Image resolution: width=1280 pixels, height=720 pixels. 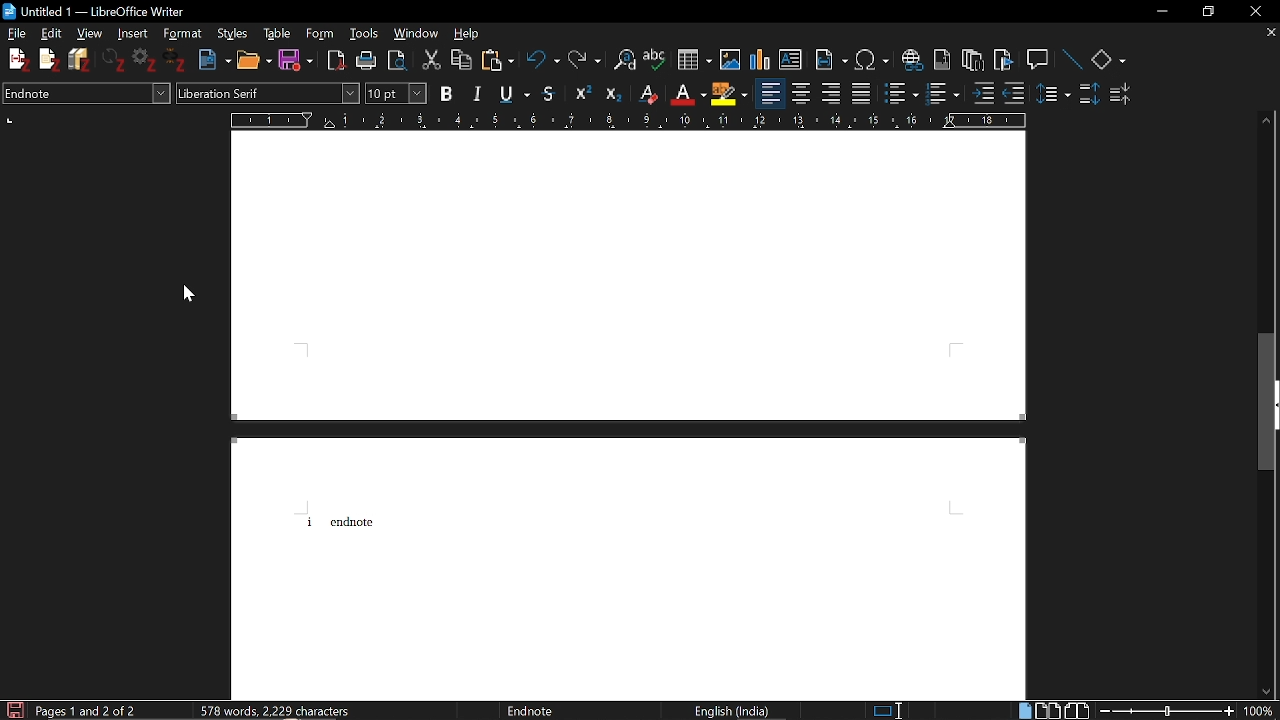 What do you see at coordinates (1253, 11) in the screenshot?
I see `Close` at bounding box center [1253, 11].